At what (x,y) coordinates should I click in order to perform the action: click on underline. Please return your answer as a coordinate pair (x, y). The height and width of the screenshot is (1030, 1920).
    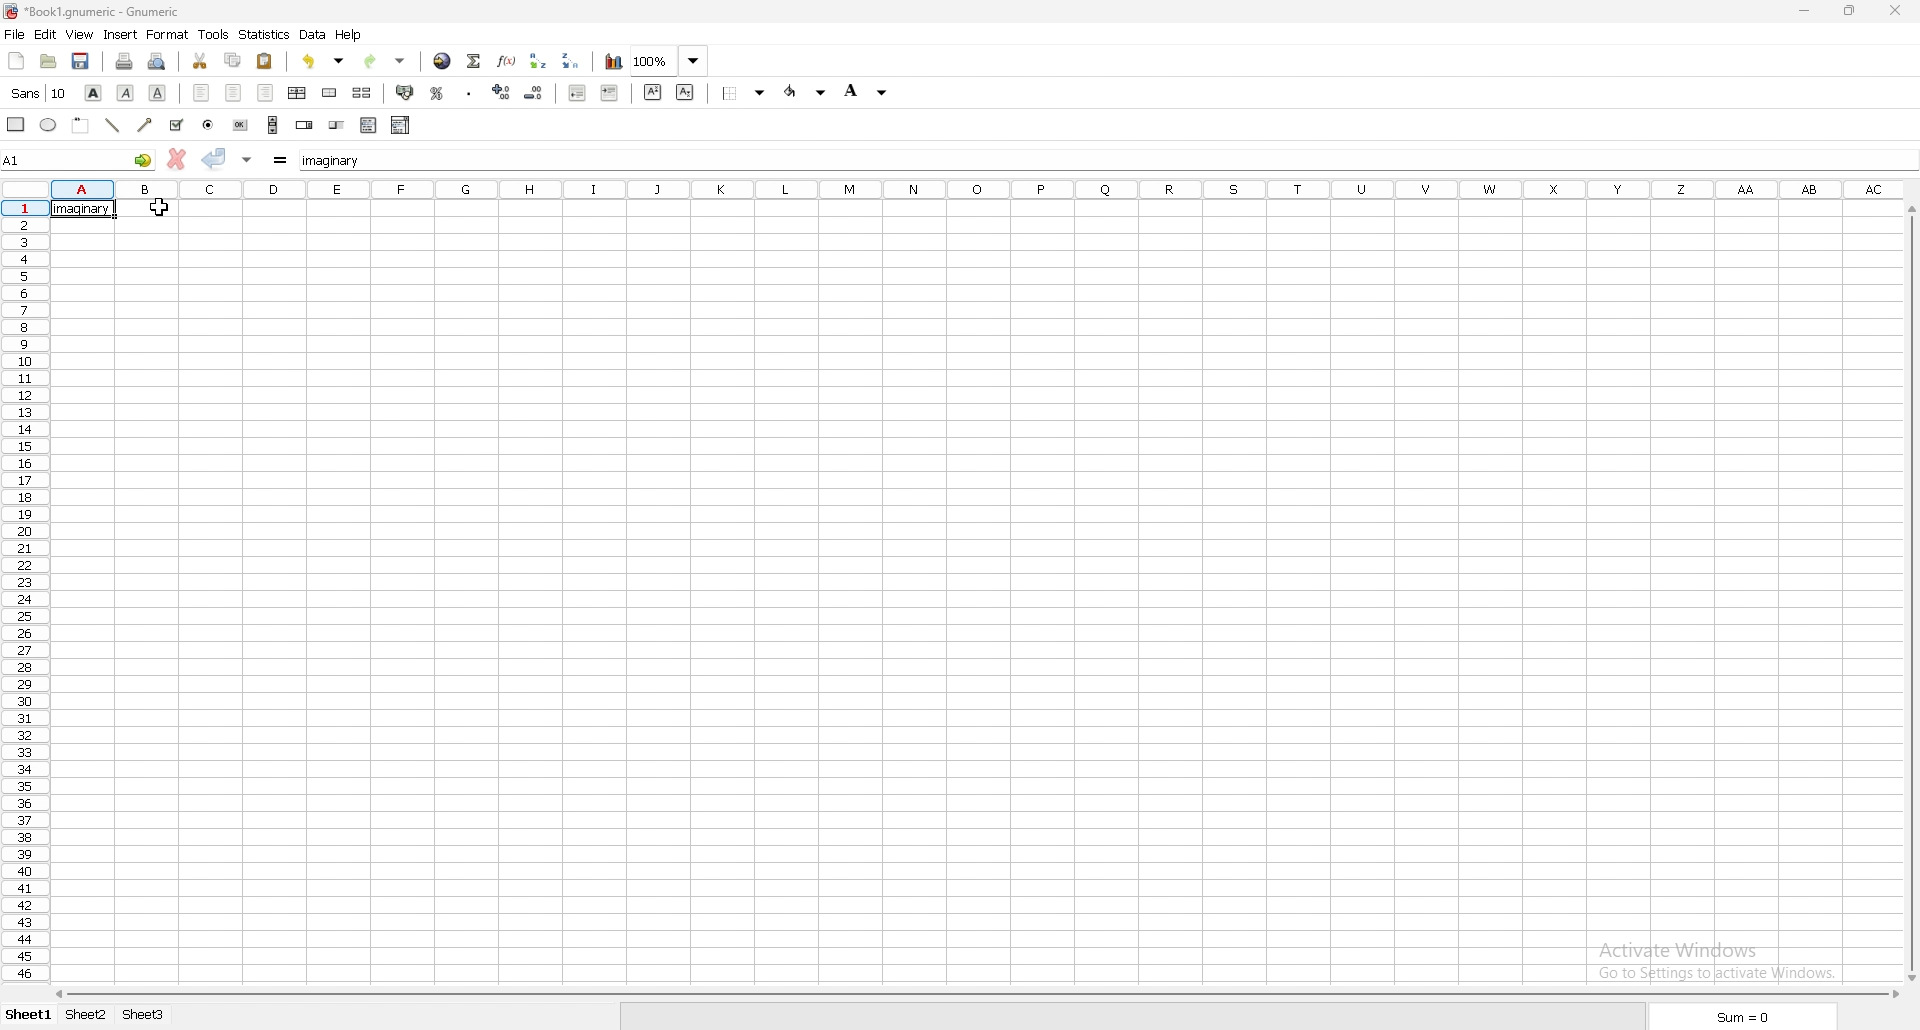
    Looking at the image, I should click on (159, 93).